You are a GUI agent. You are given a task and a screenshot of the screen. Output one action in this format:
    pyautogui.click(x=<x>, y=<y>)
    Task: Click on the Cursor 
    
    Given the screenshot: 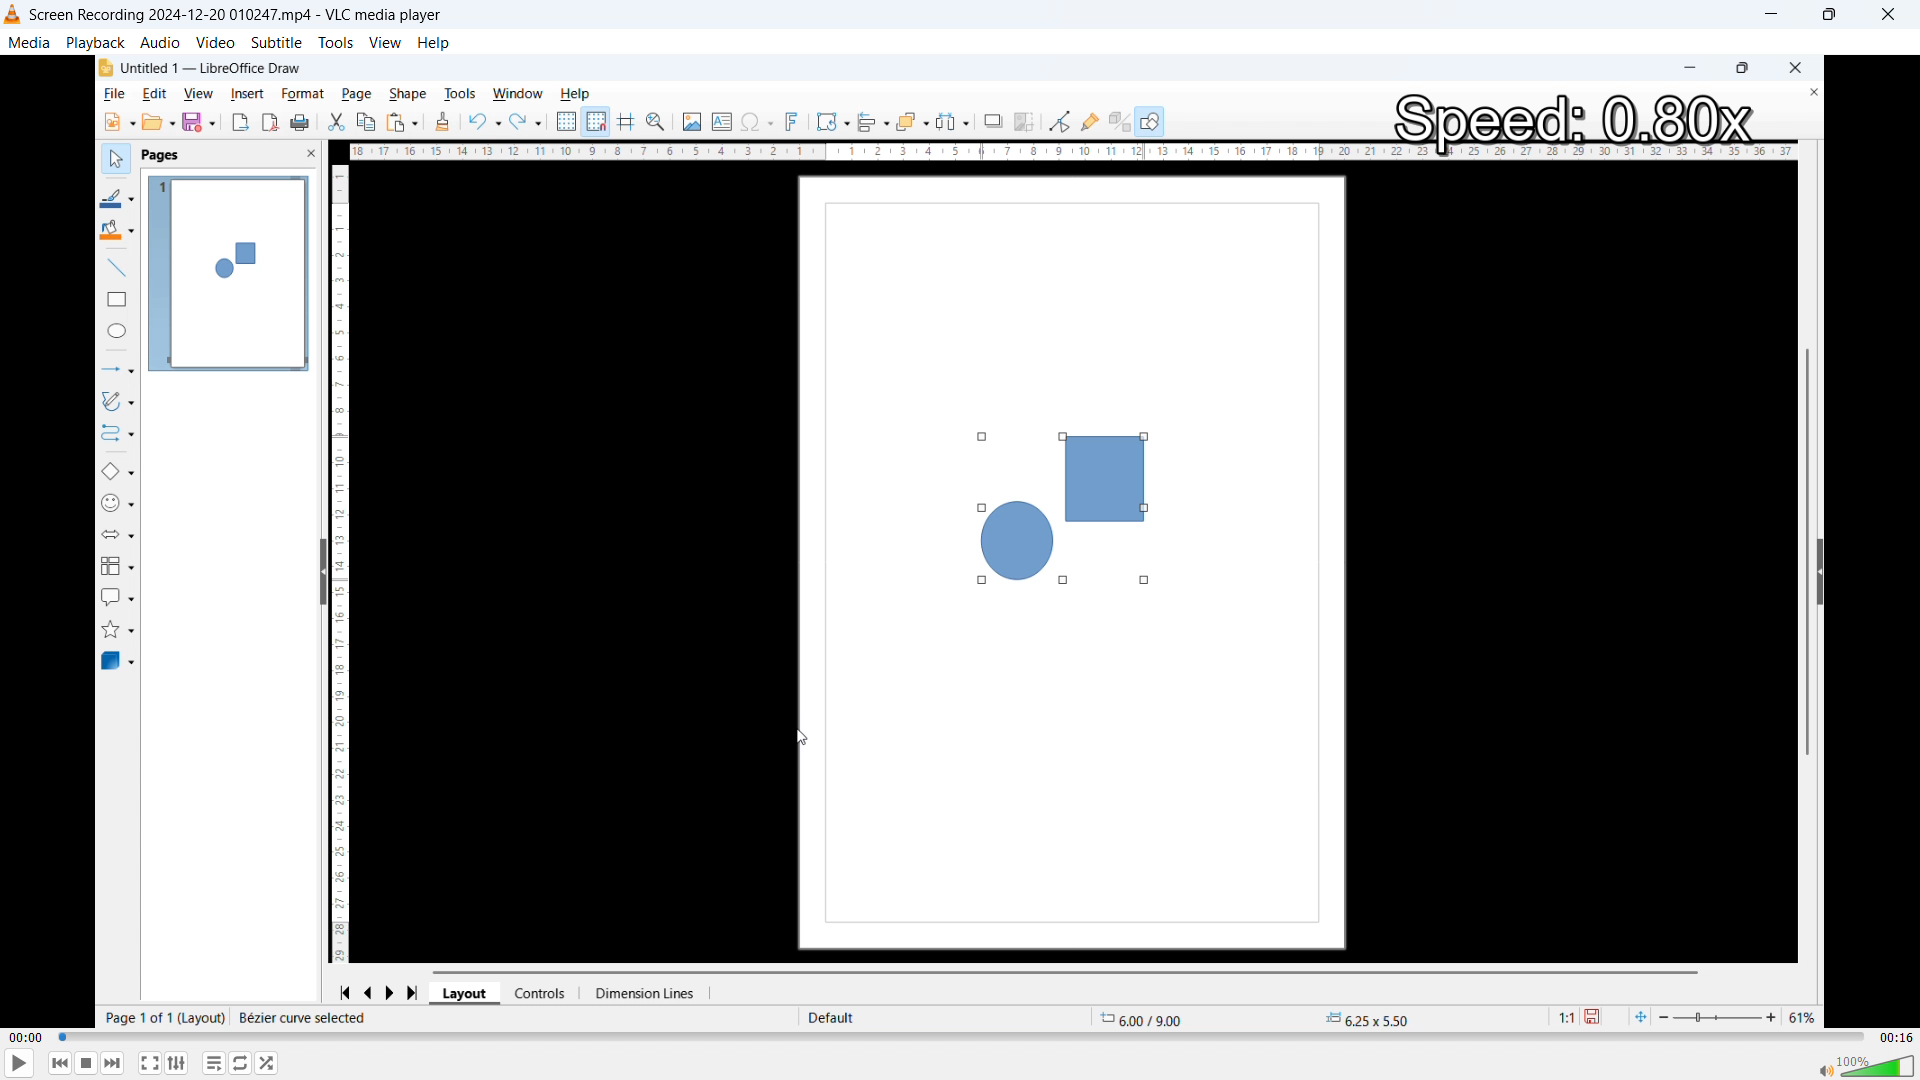 What is the action you would take?
    pyautogui.click(x=802, y=738)
    